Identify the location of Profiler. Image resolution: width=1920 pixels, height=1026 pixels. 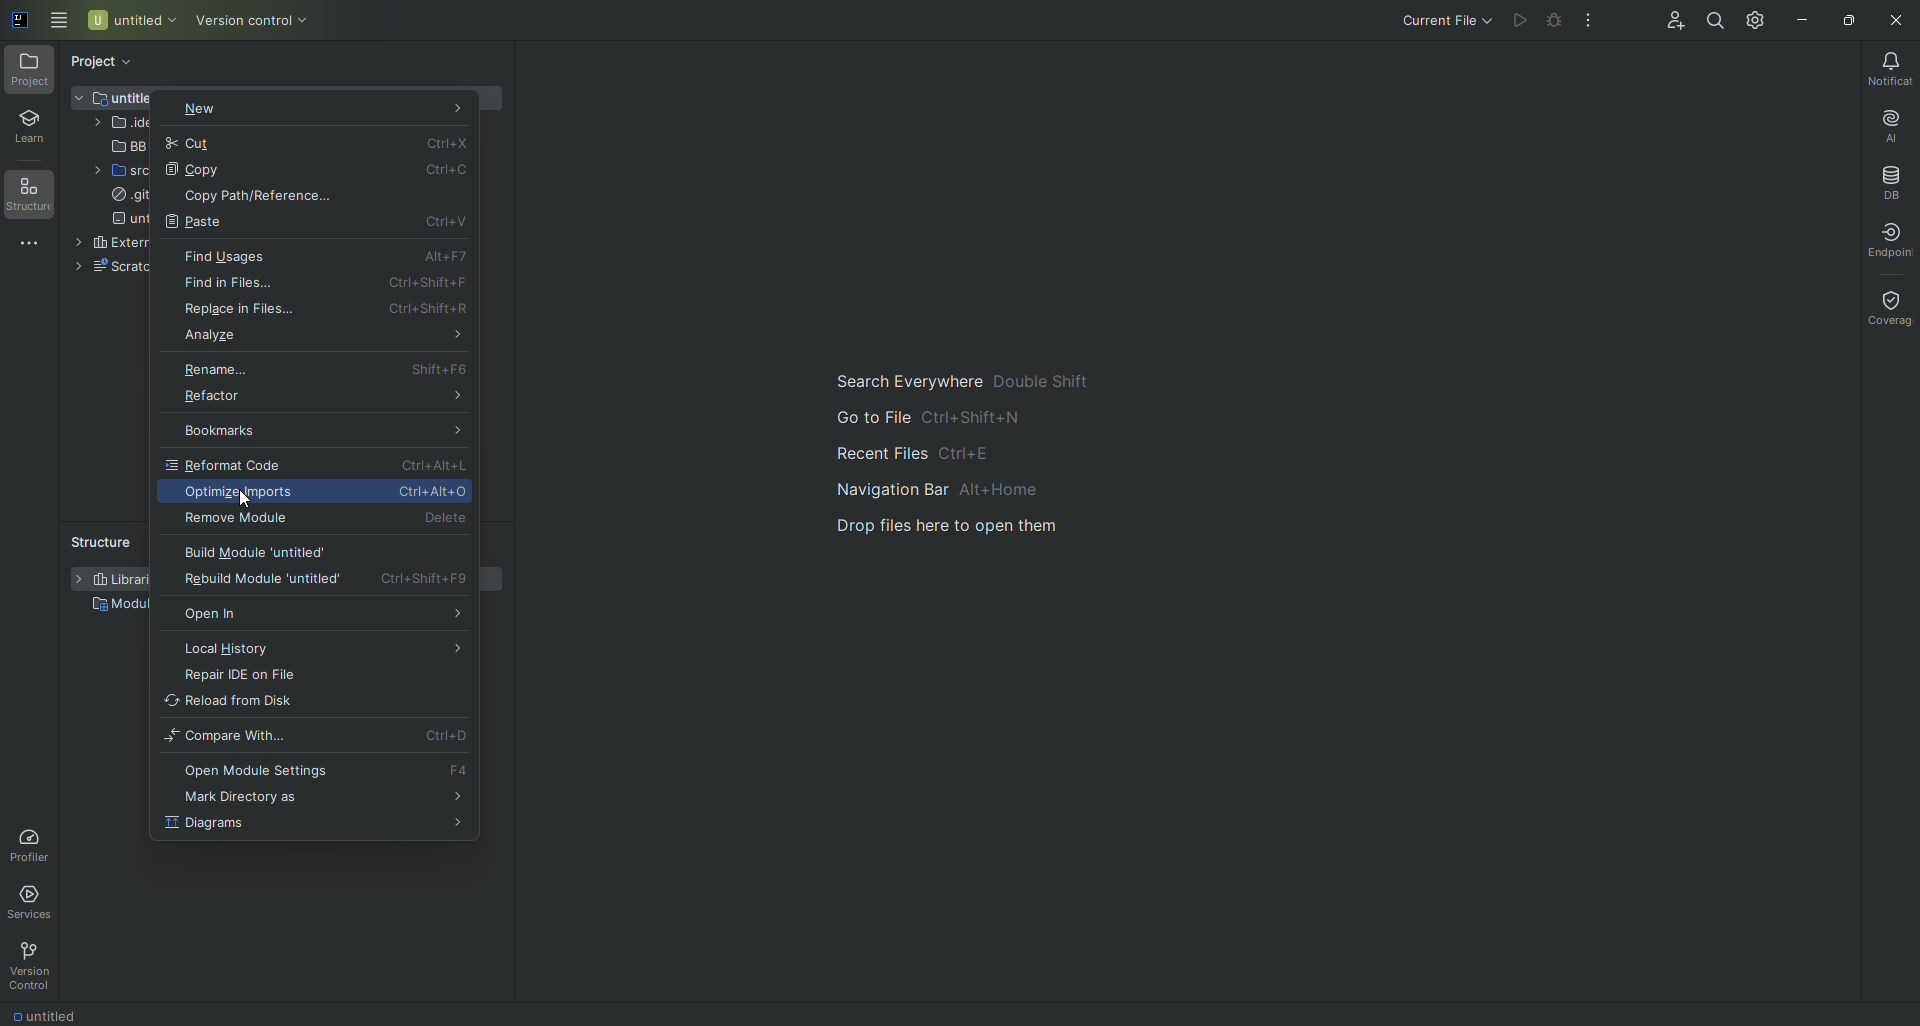
(32, 845).